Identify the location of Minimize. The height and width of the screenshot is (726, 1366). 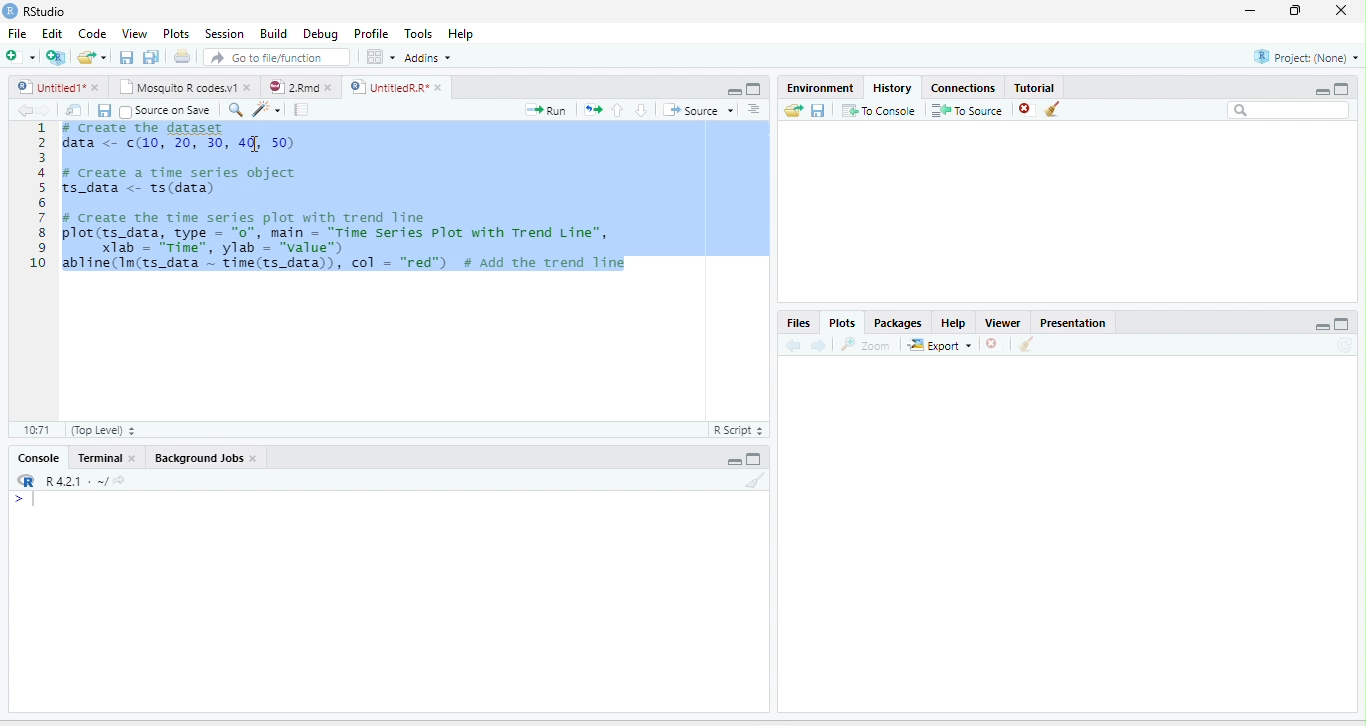
(1321, 326).